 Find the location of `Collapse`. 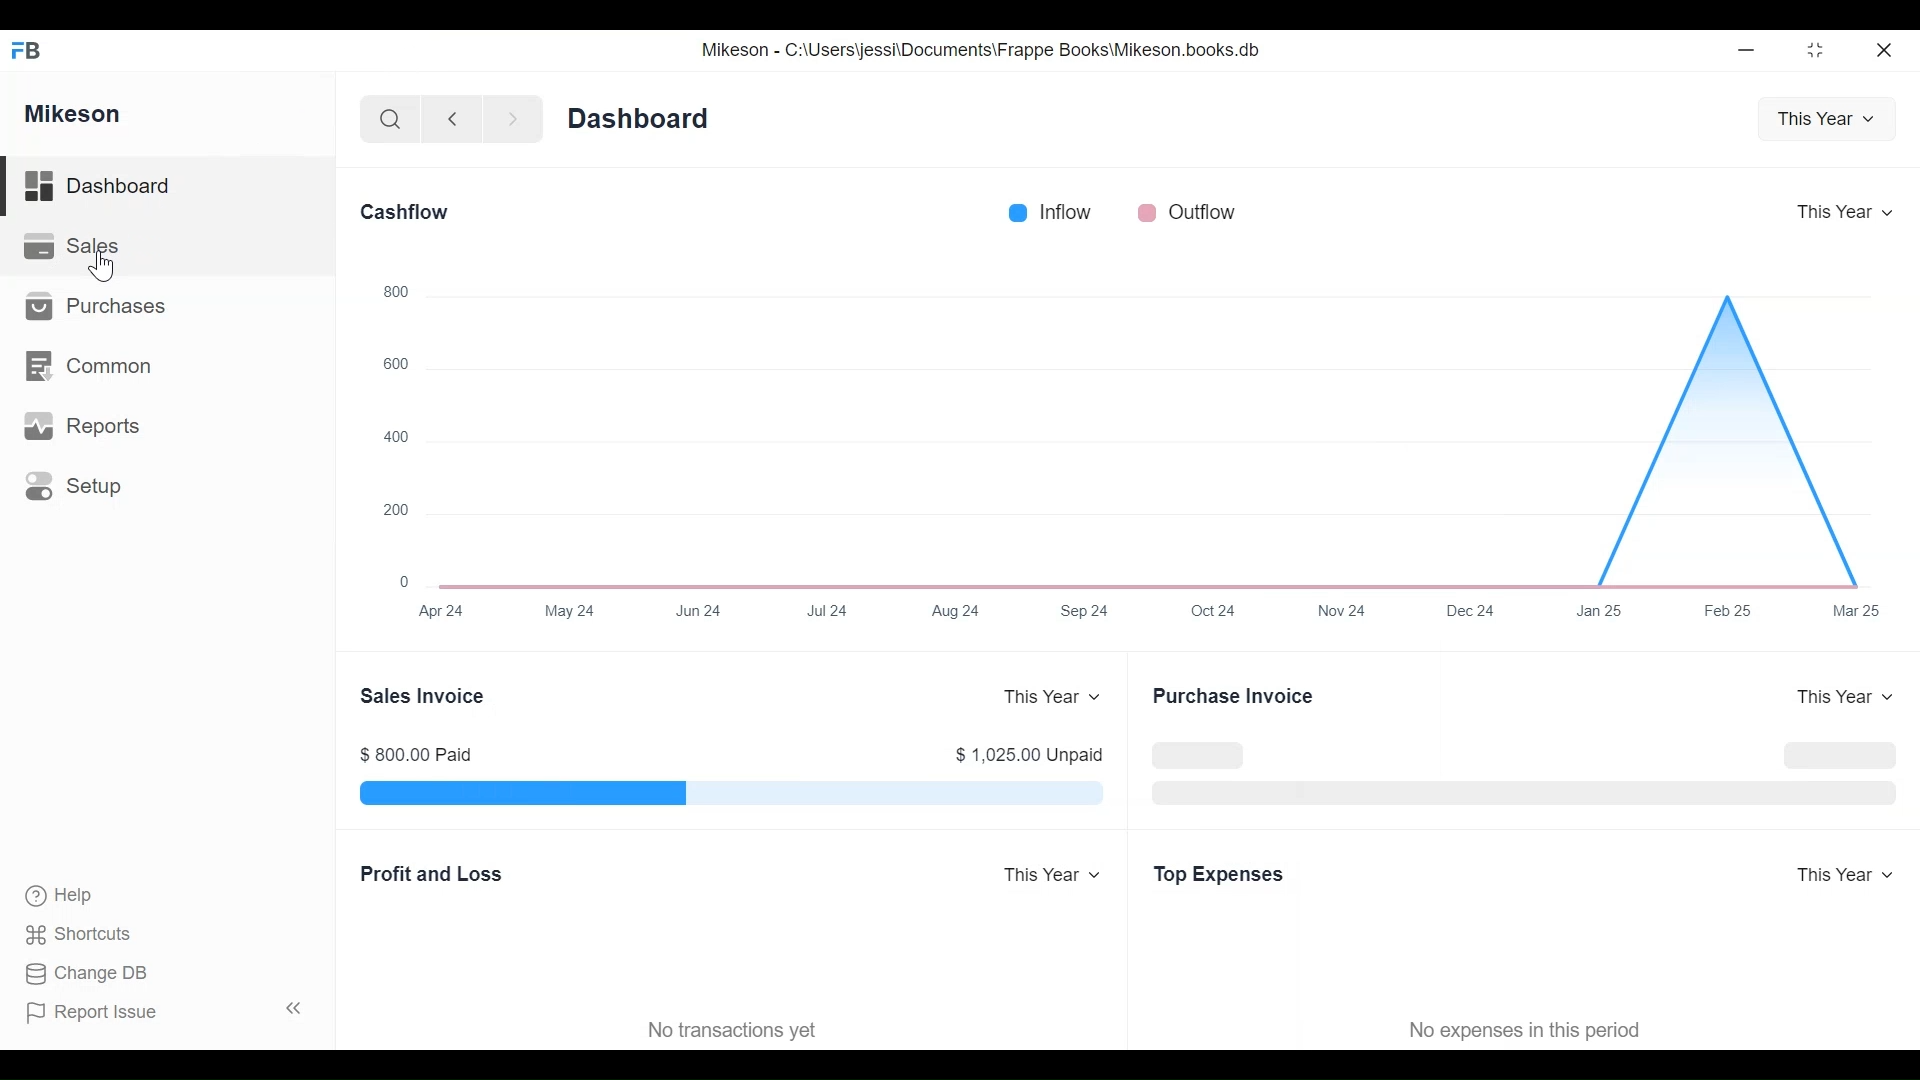

Collapse is located at coordinates (298, 1010).